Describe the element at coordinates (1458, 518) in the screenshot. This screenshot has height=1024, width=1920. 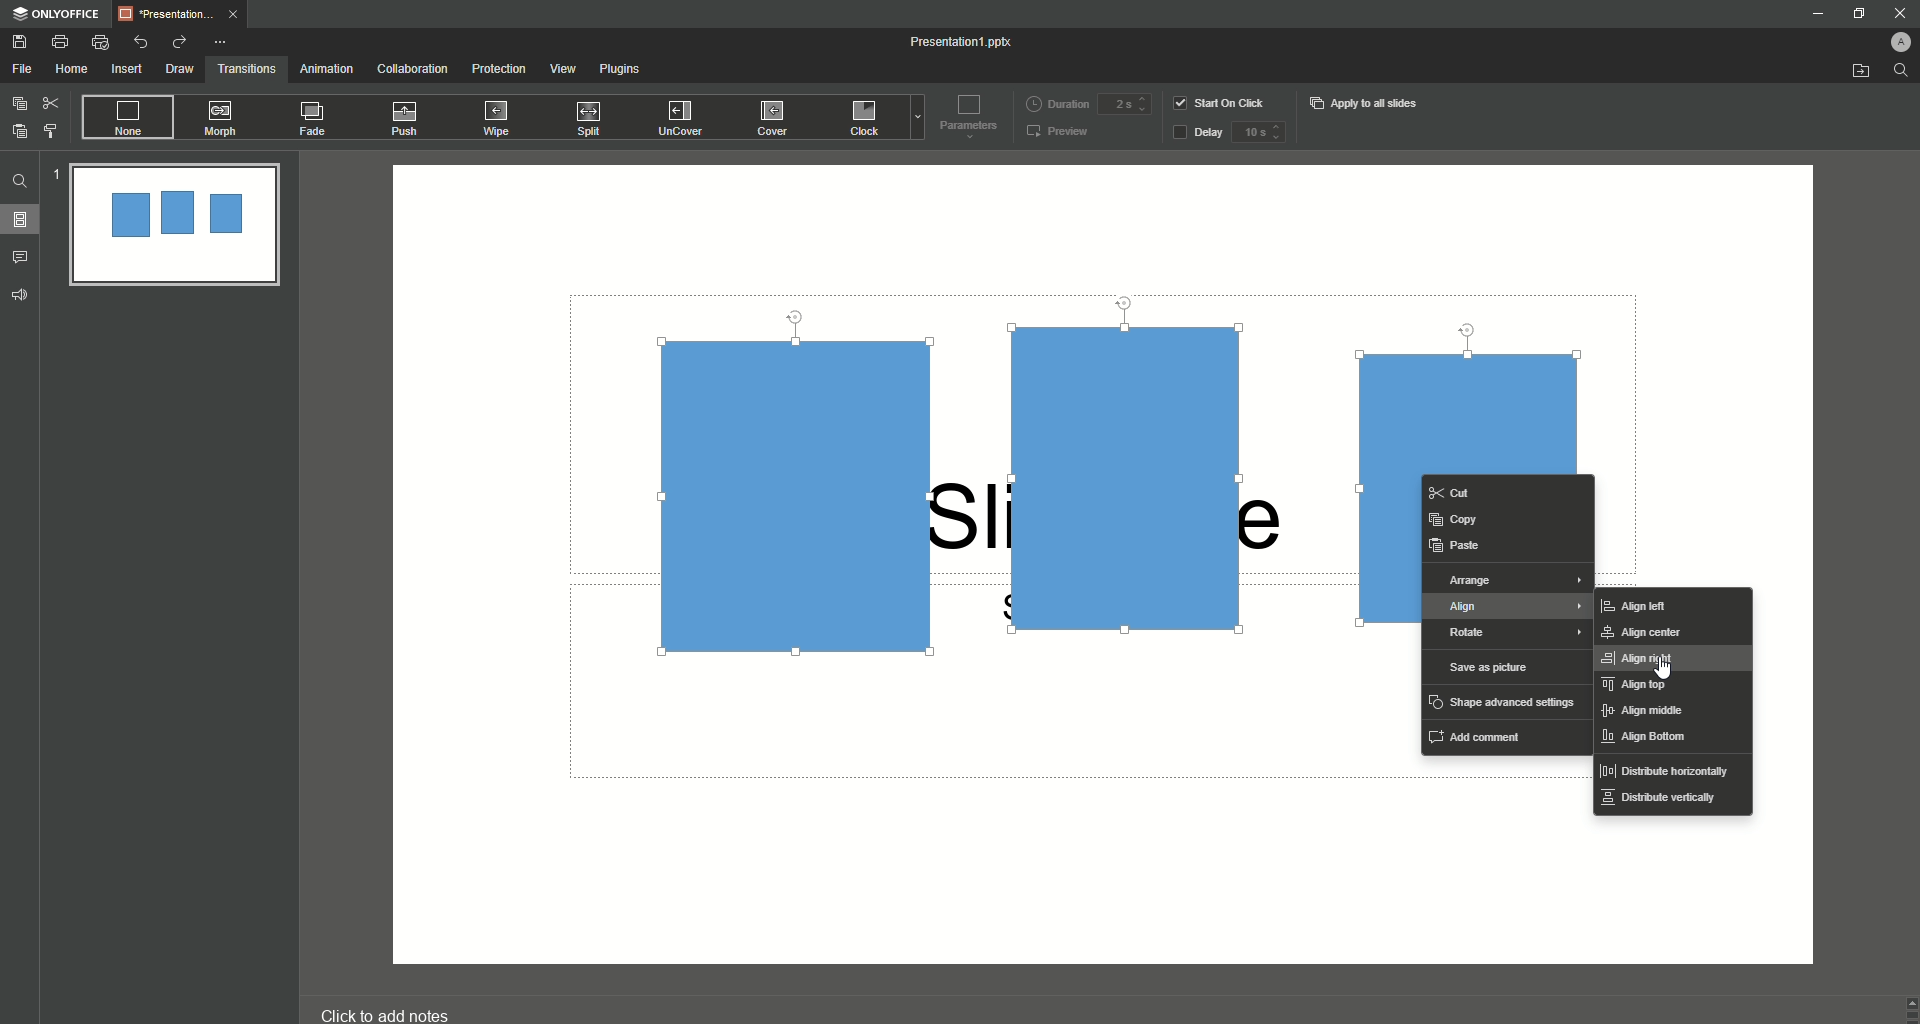
I see `Copy` at that location.